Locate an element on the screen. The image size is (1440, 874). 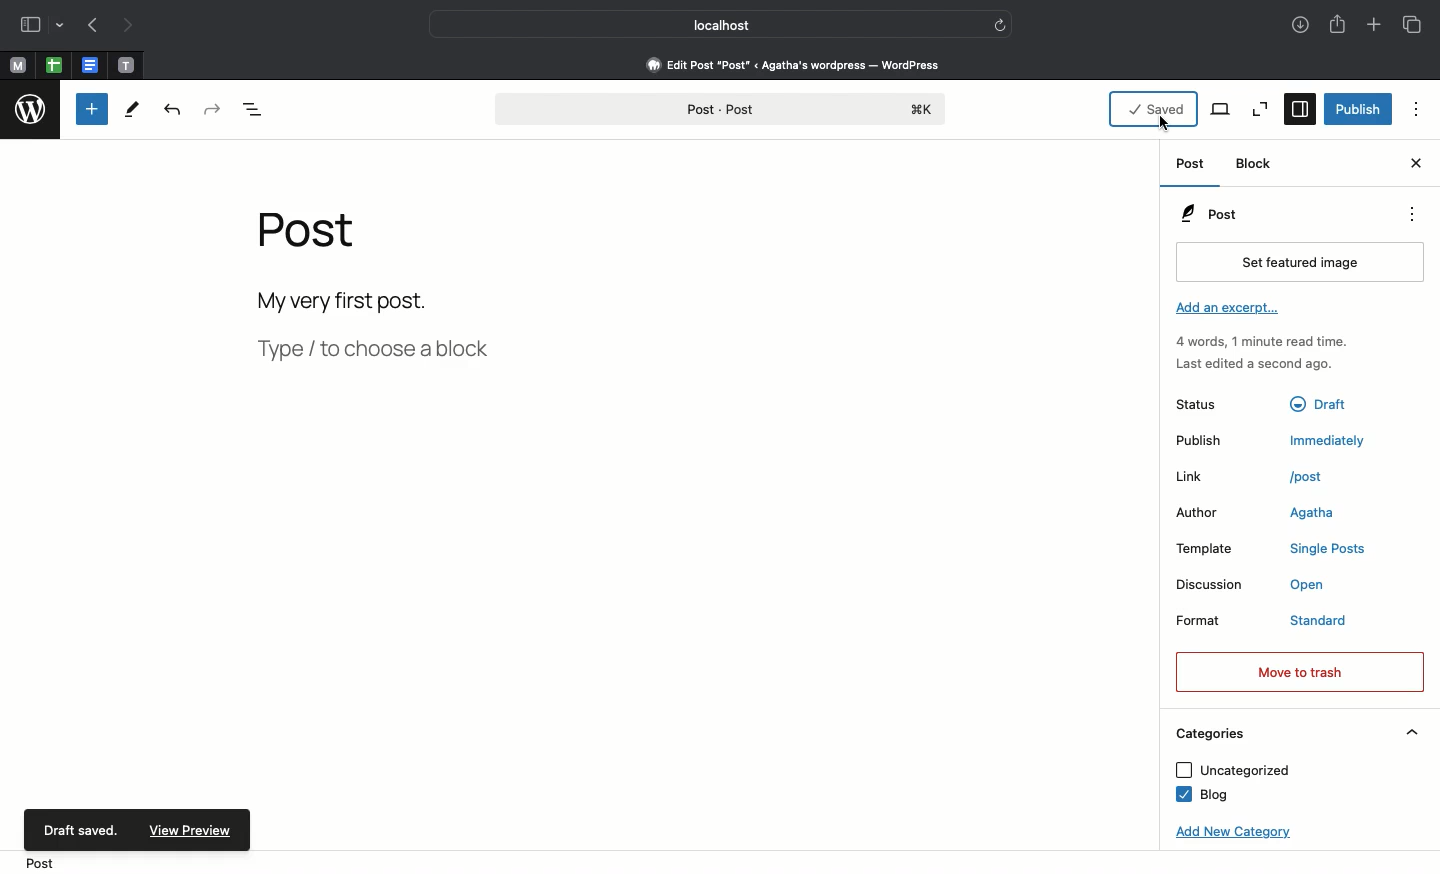
Undo is located at coordinates (172, 112).